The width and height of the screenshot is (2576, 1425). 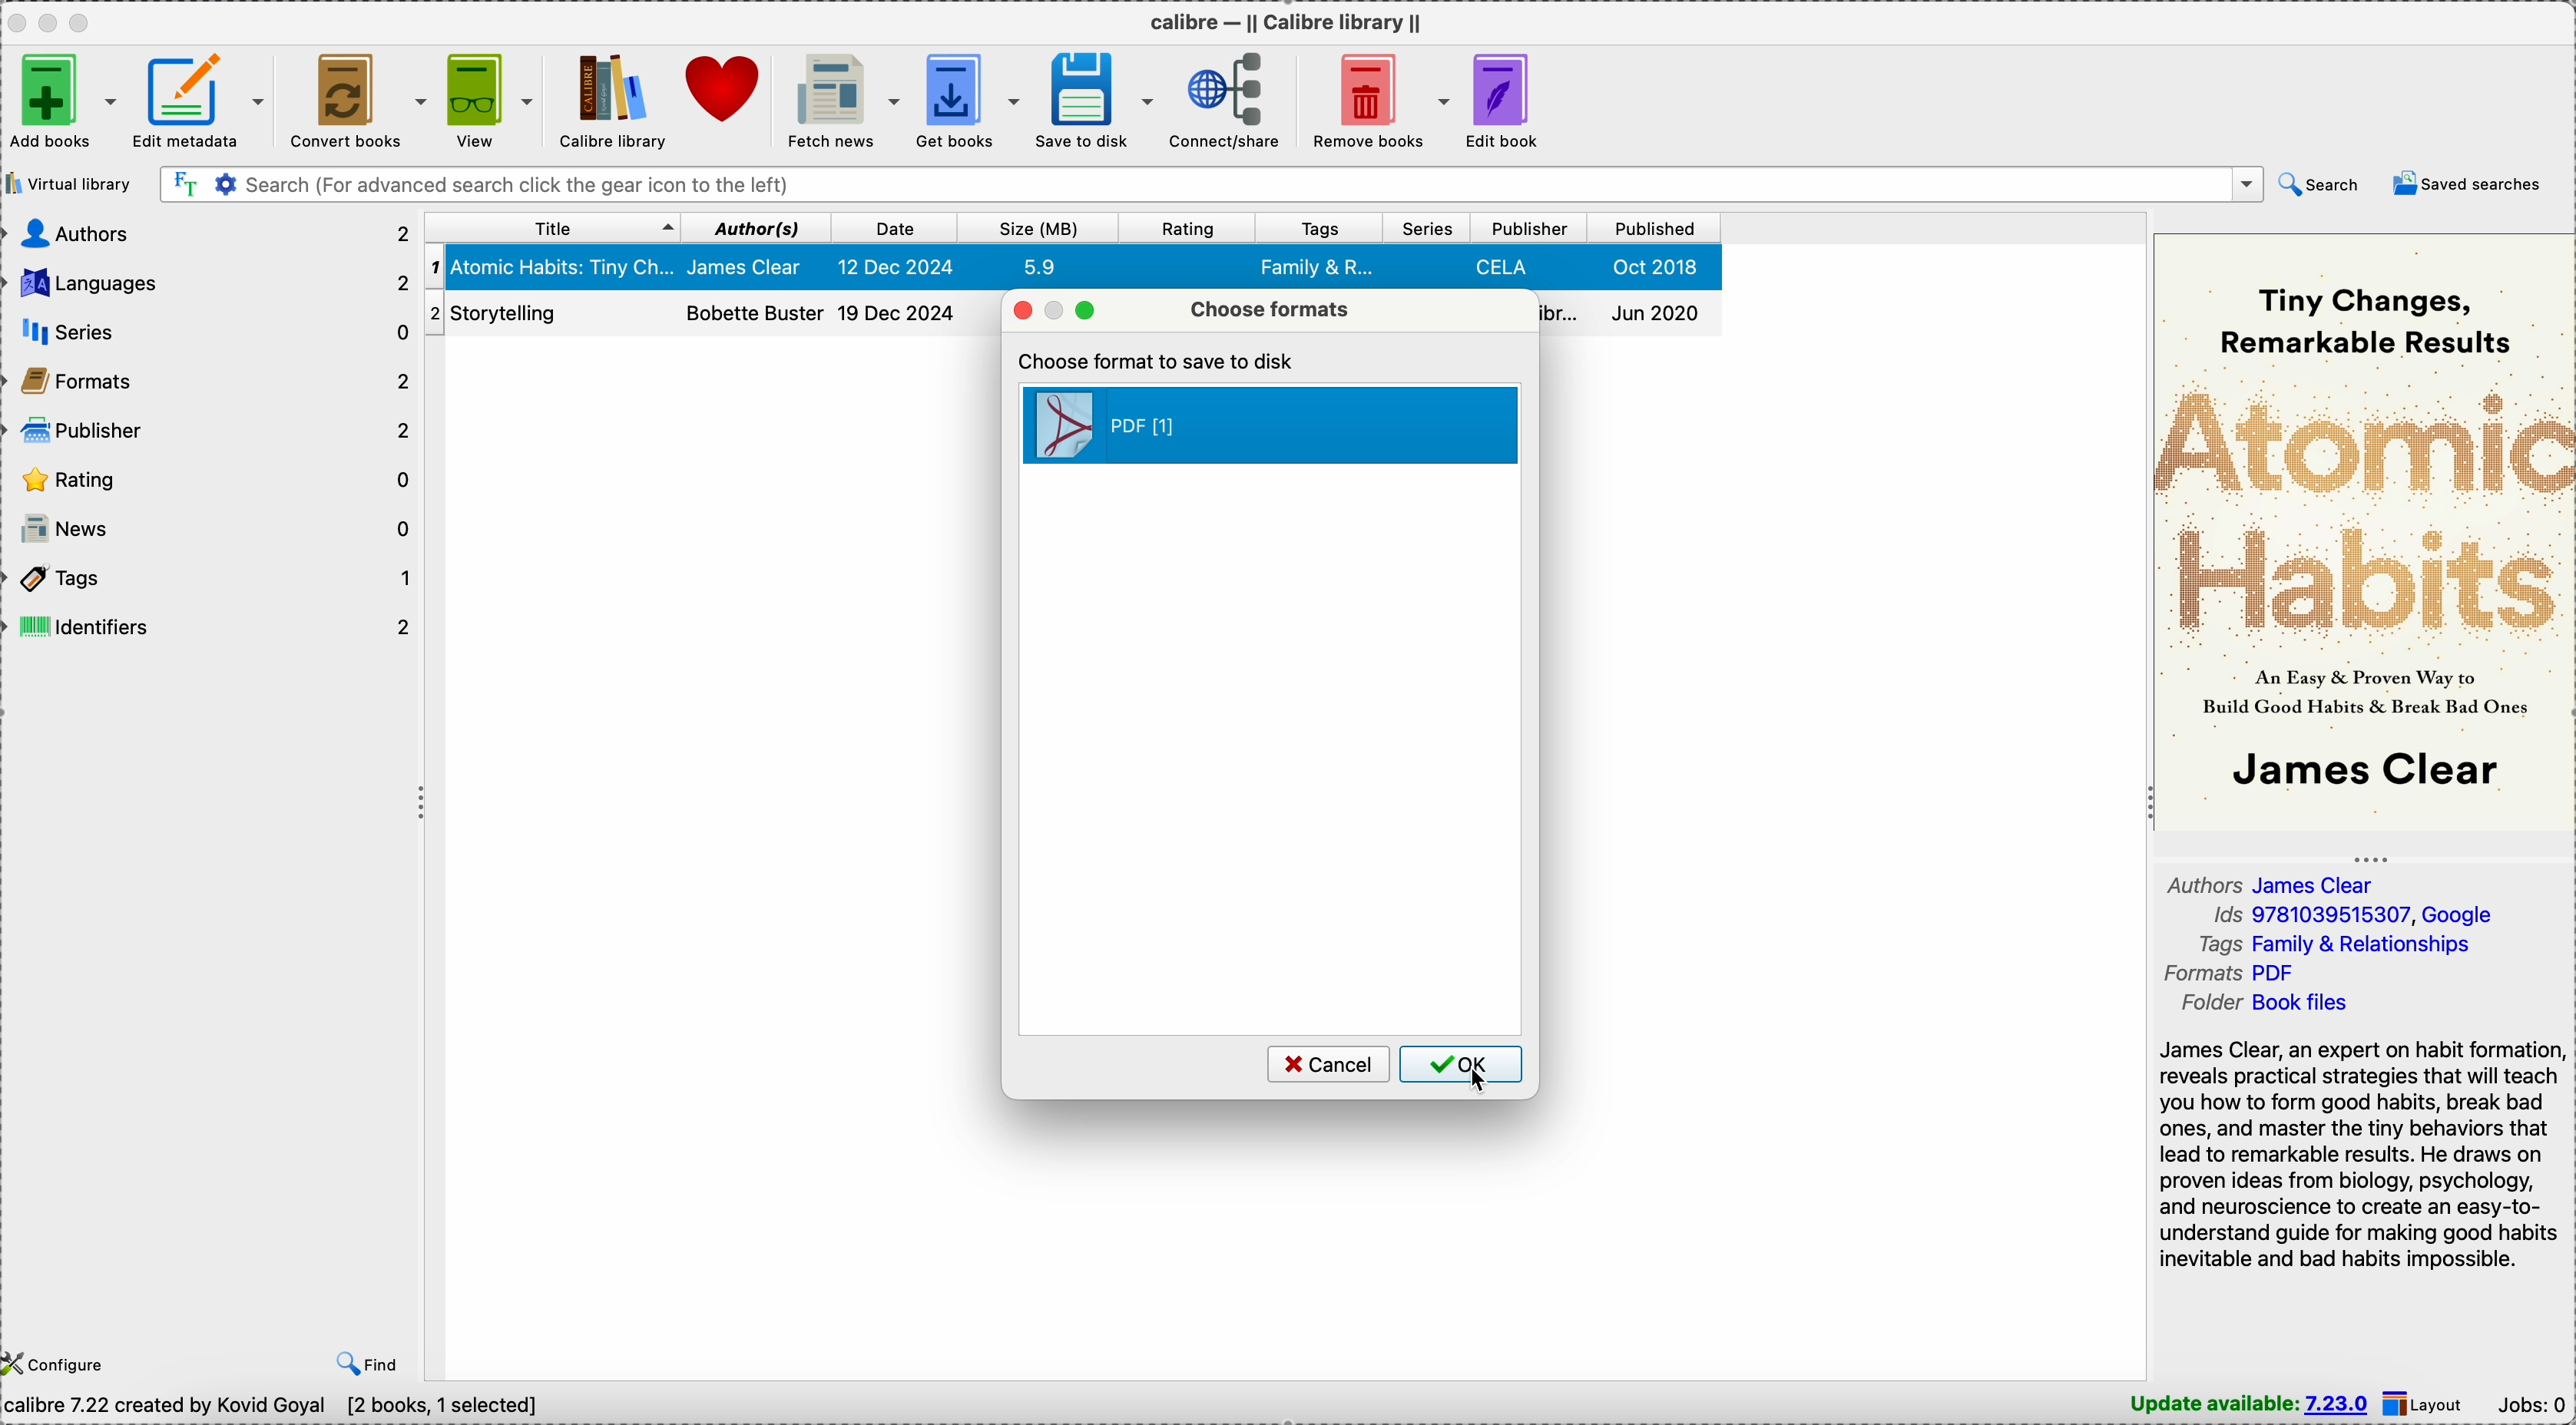 I want to click on minimize Calibre, so click(x=53, y=22).